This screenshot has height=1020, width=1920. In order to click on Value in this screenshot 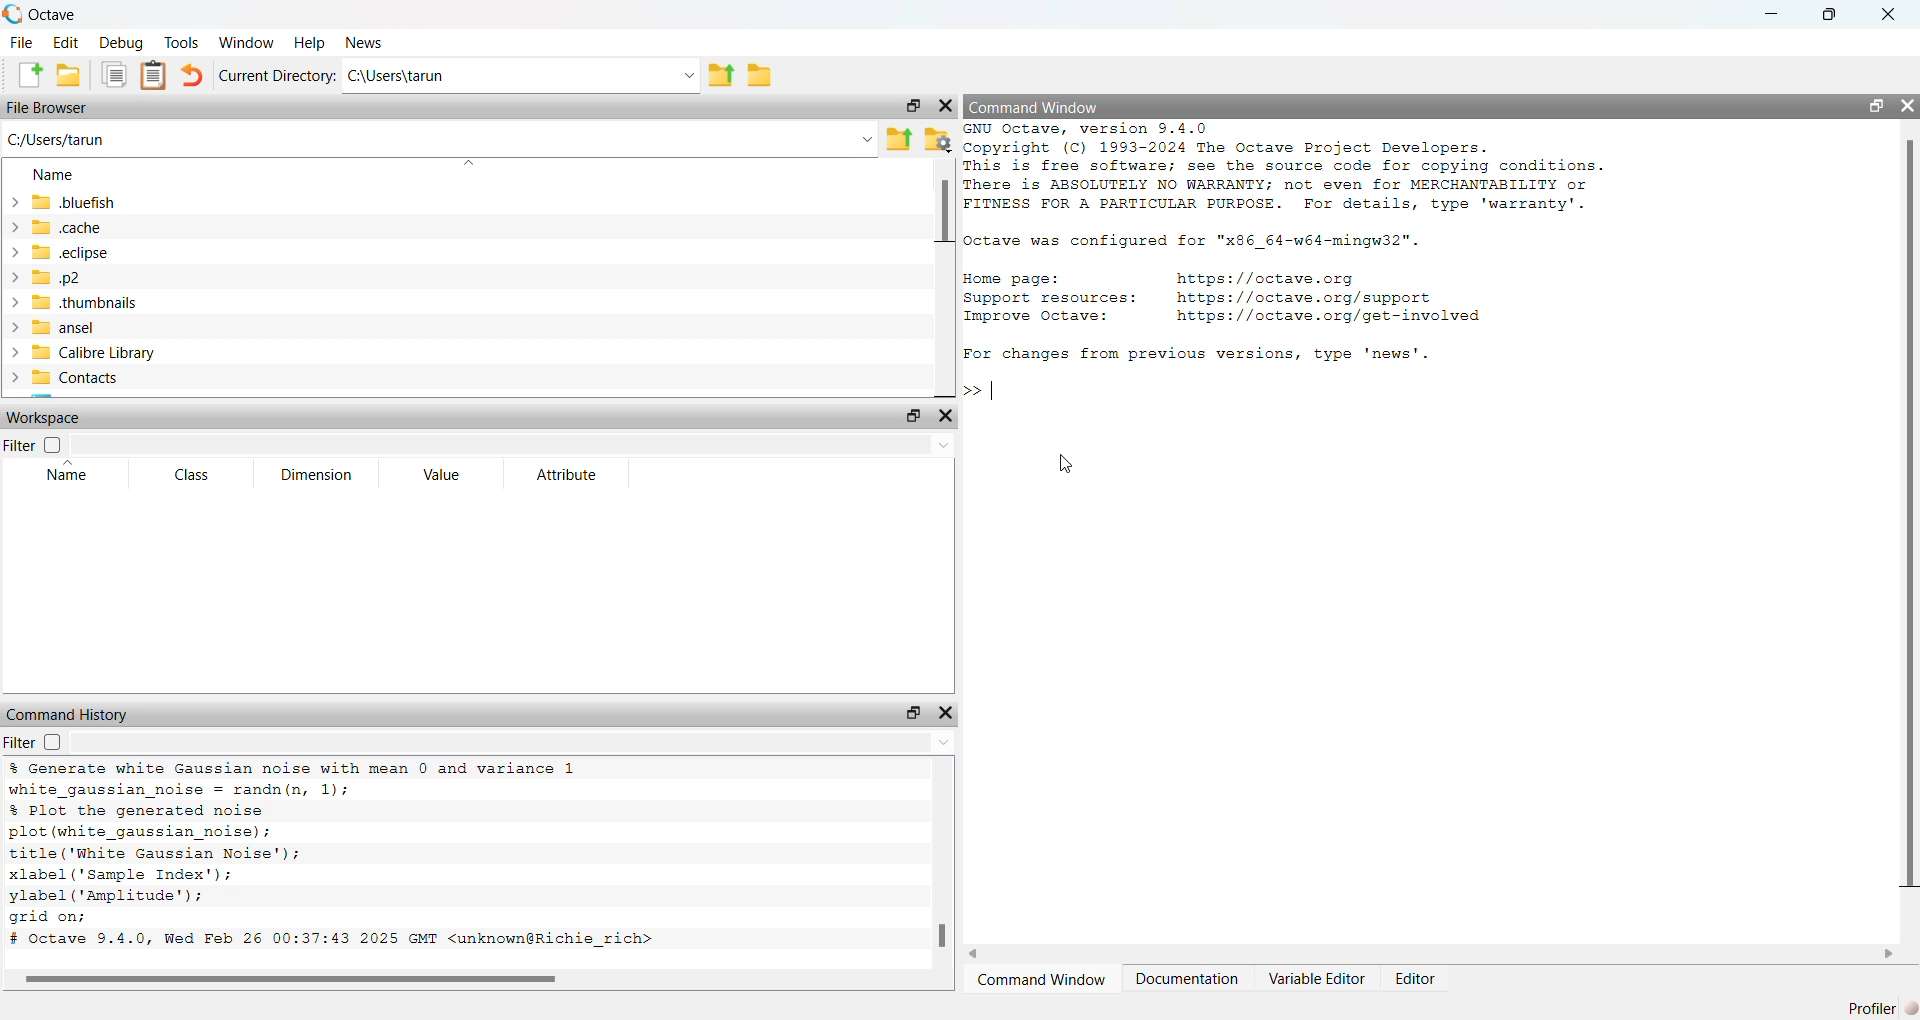, I will do `click(448, 472)`.